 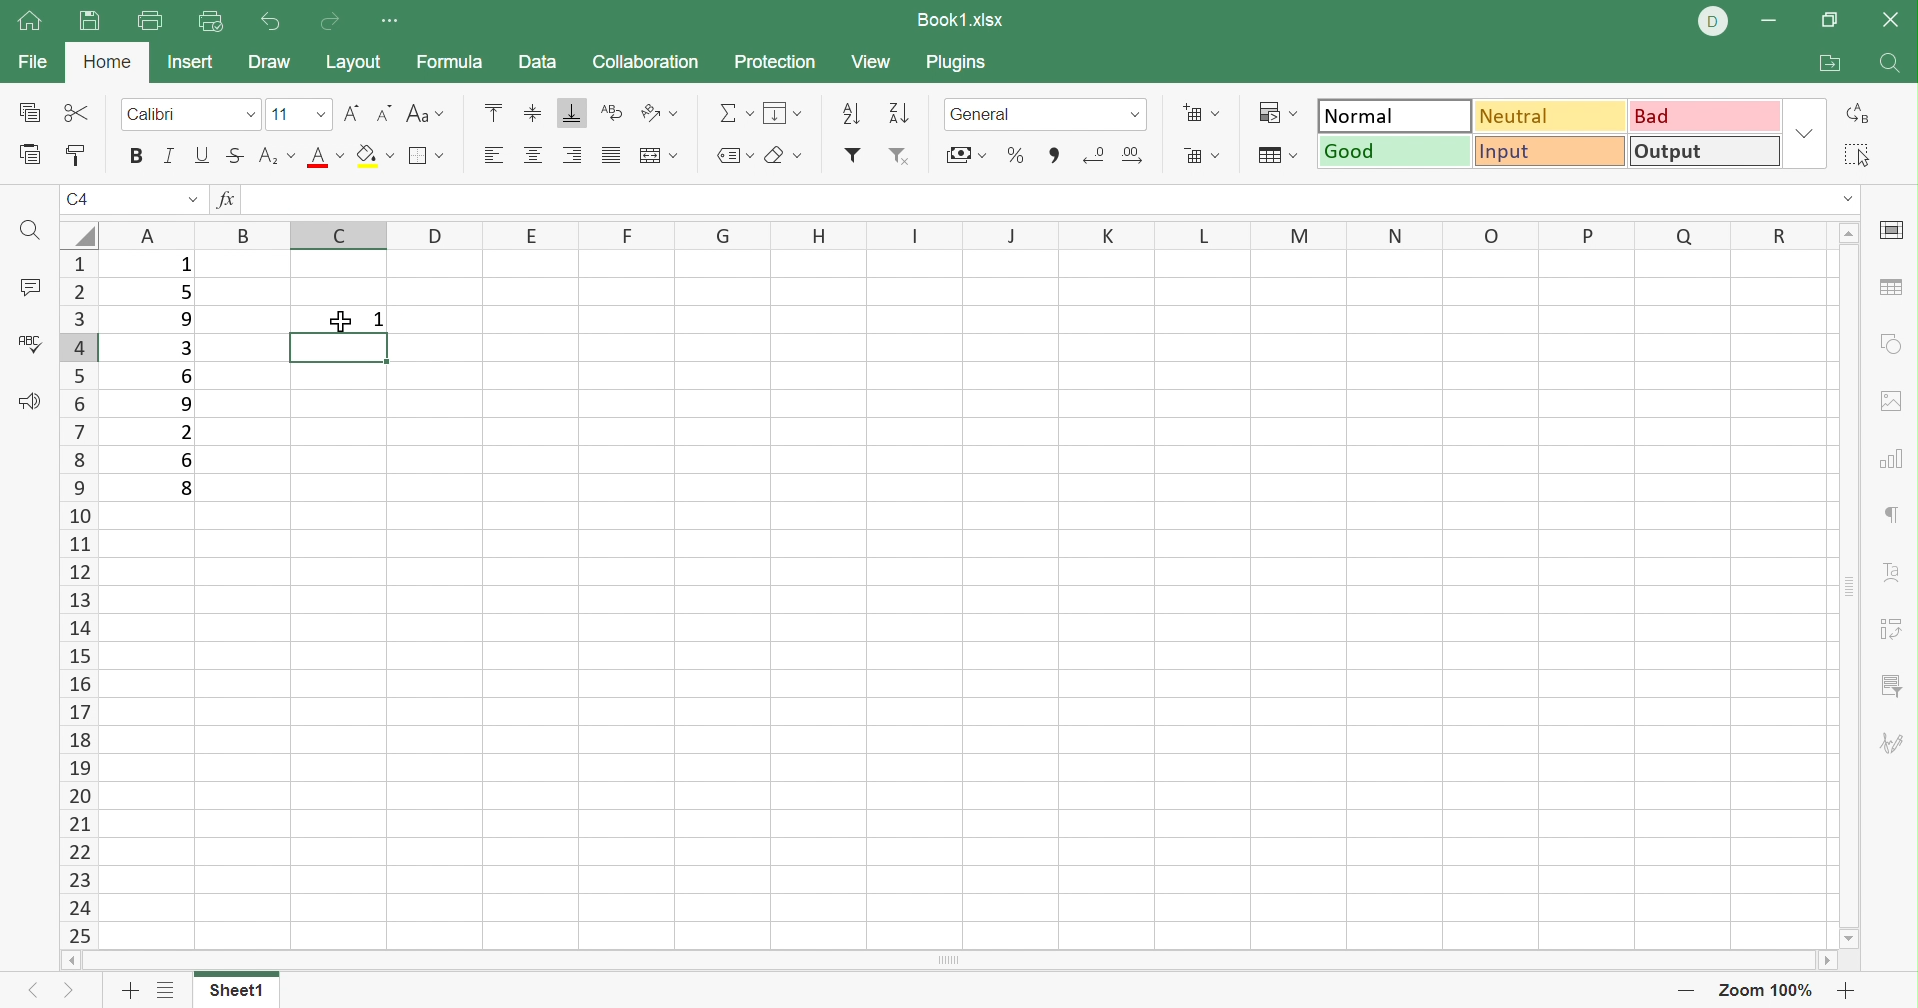 I want to click on Check spelling, so click(x=31, y=348).